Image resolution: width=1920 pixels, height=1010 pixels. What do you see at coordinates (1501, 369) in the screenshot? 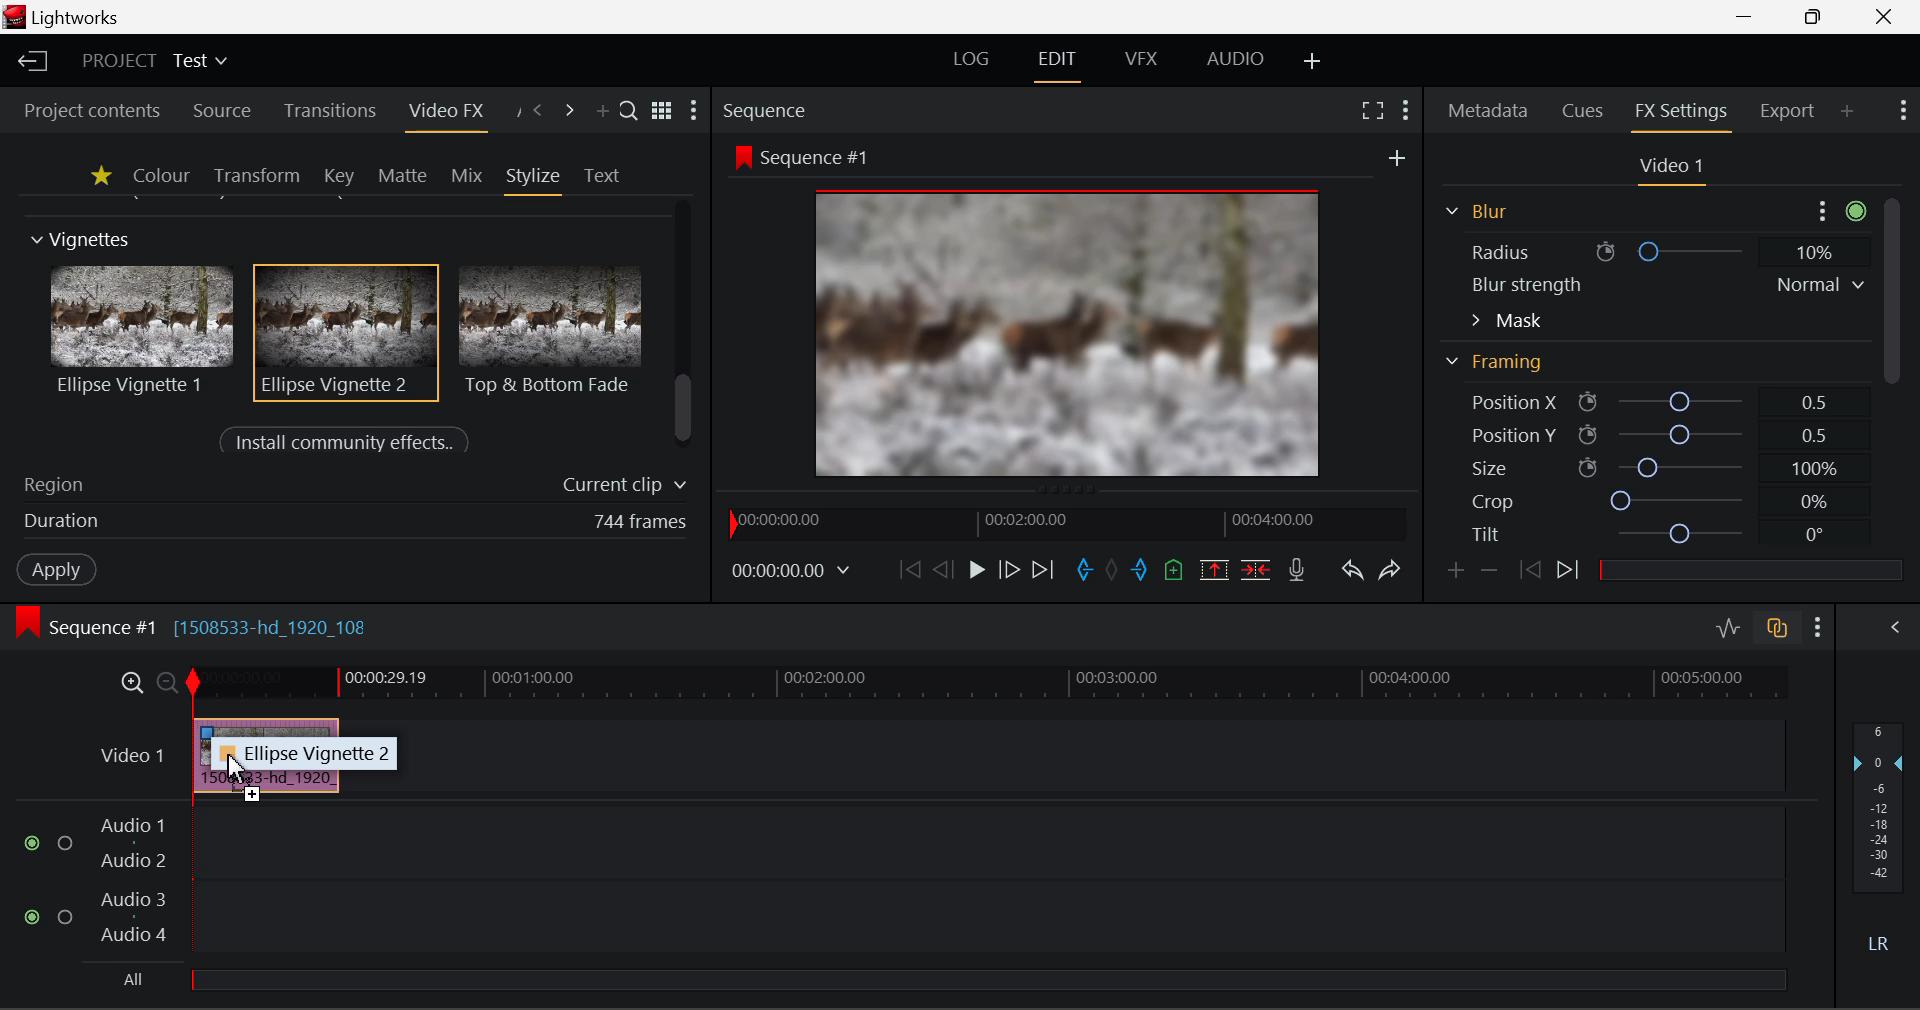
I see `Framing Section` at bounding box center [1501, 369].